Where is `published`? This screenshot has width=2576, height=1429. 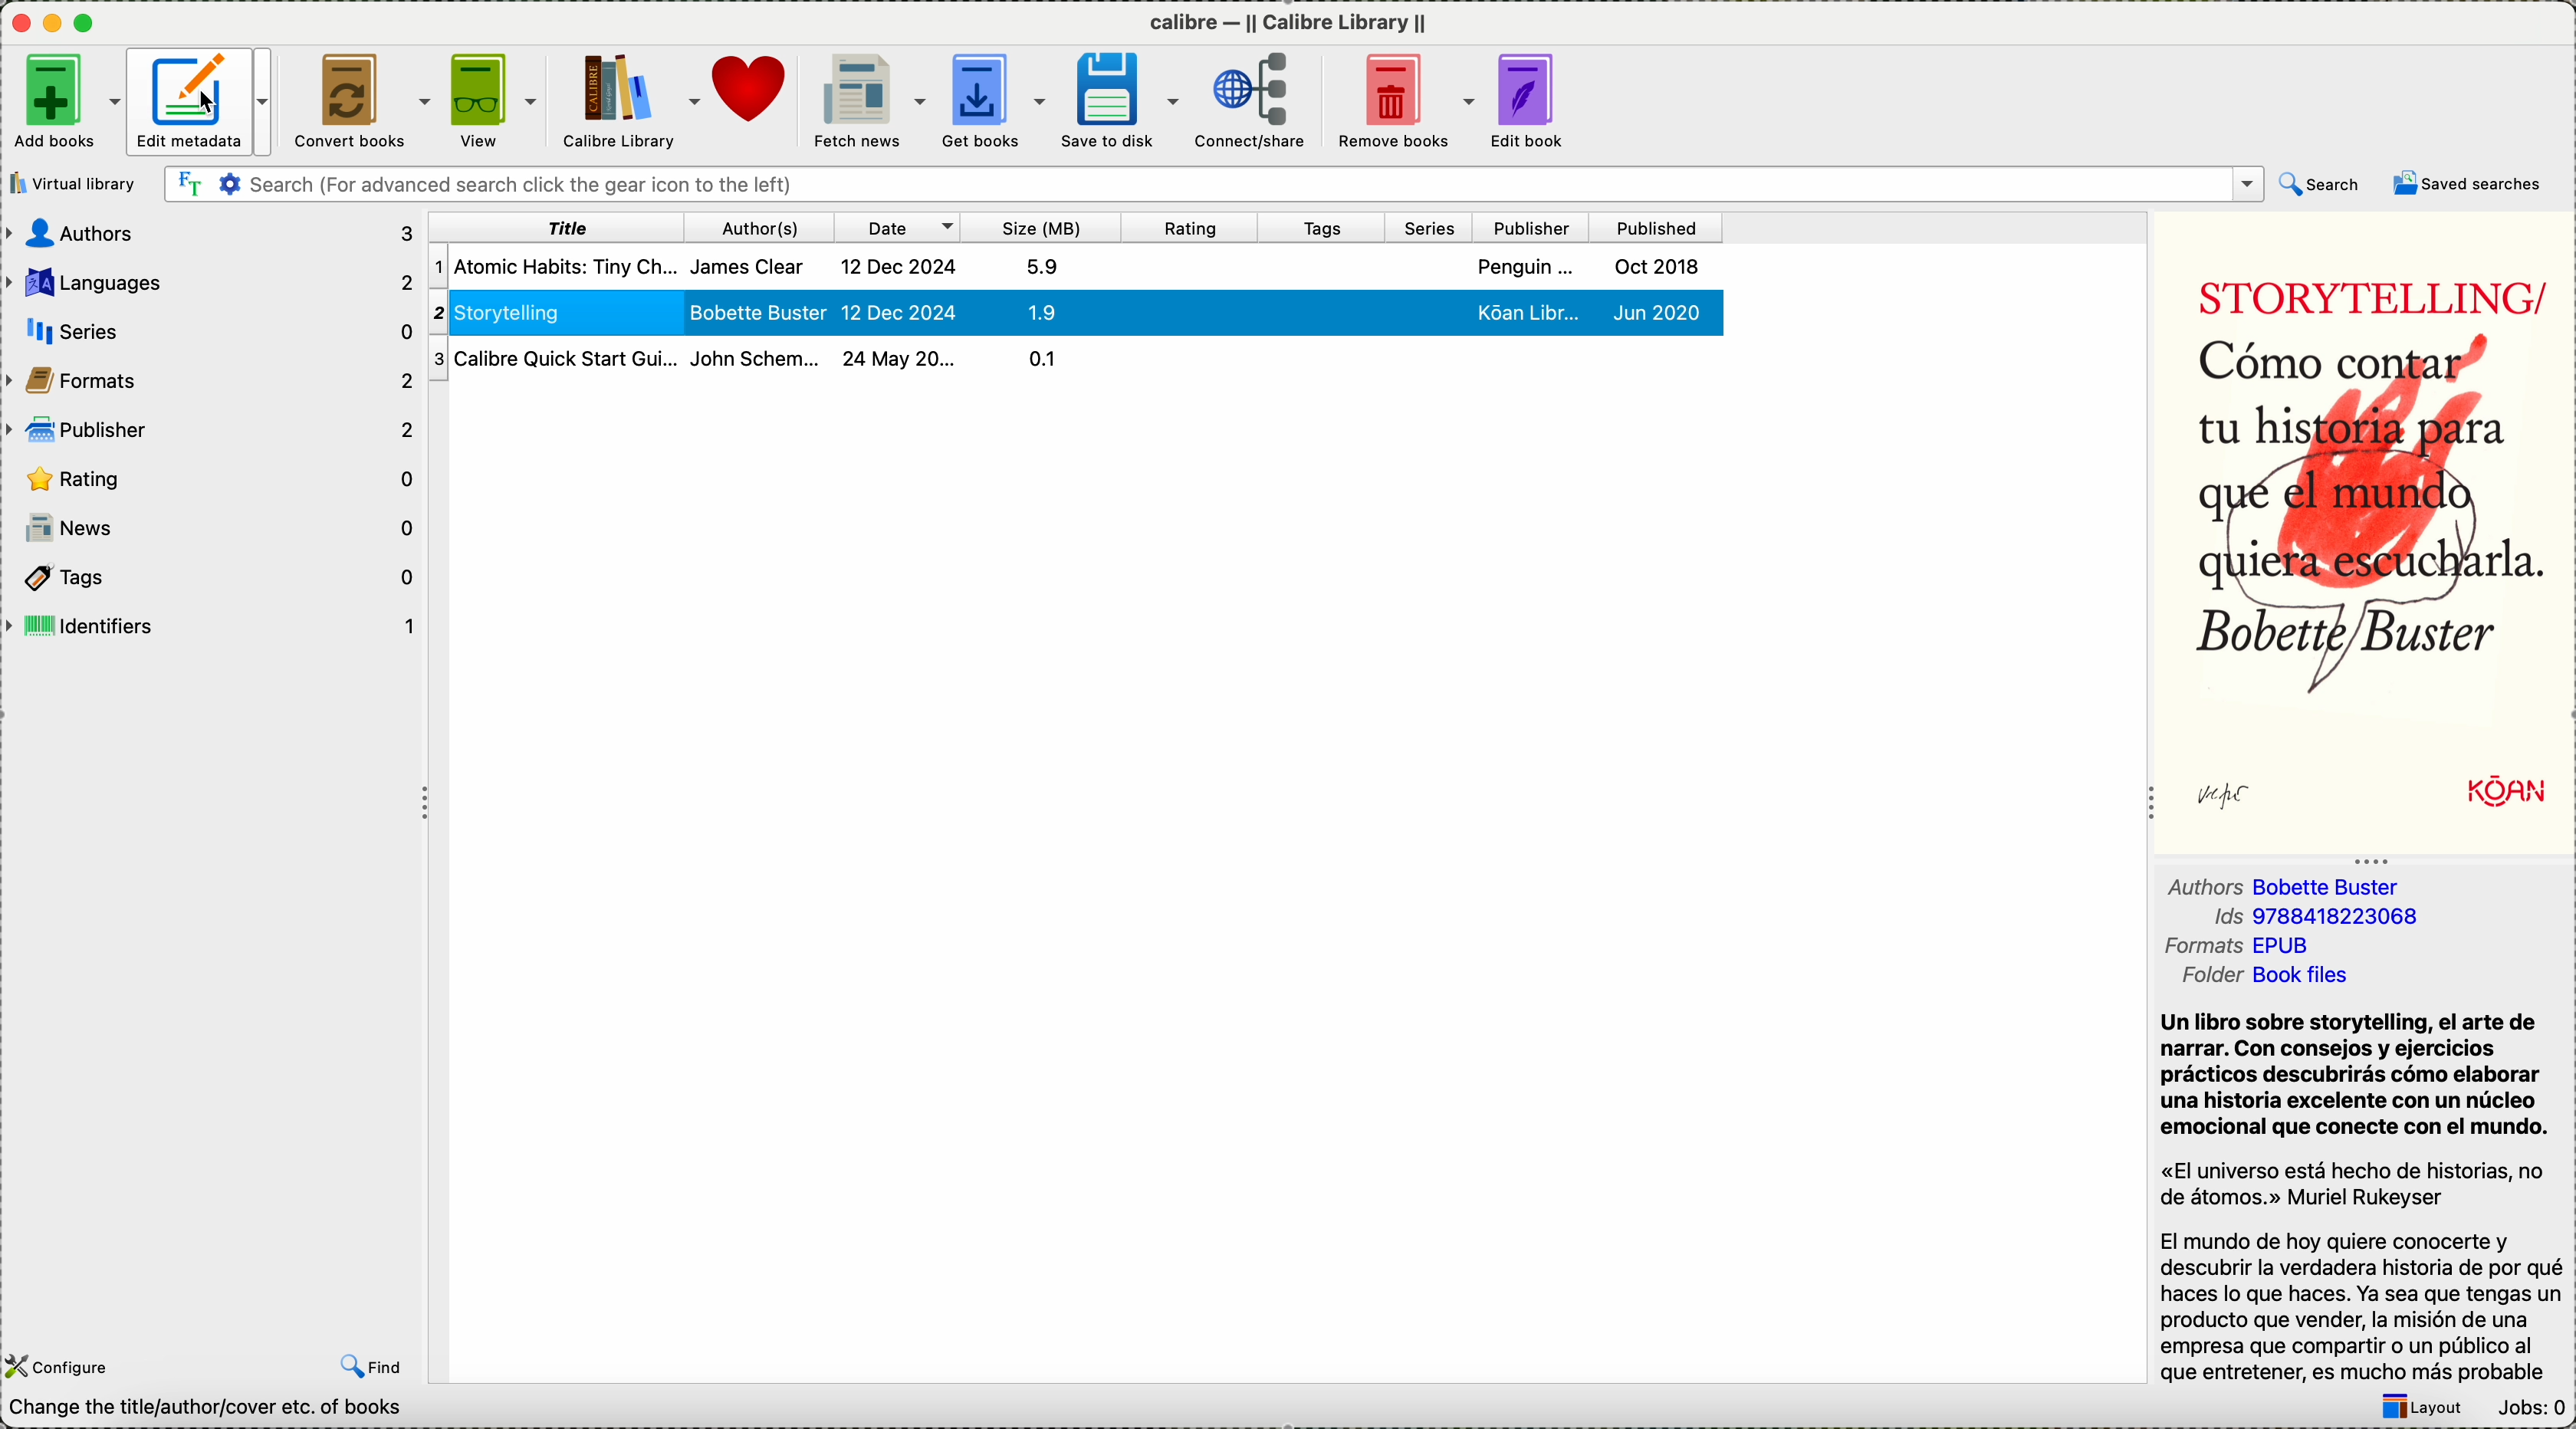 published is located at coordinates (1653, 230).